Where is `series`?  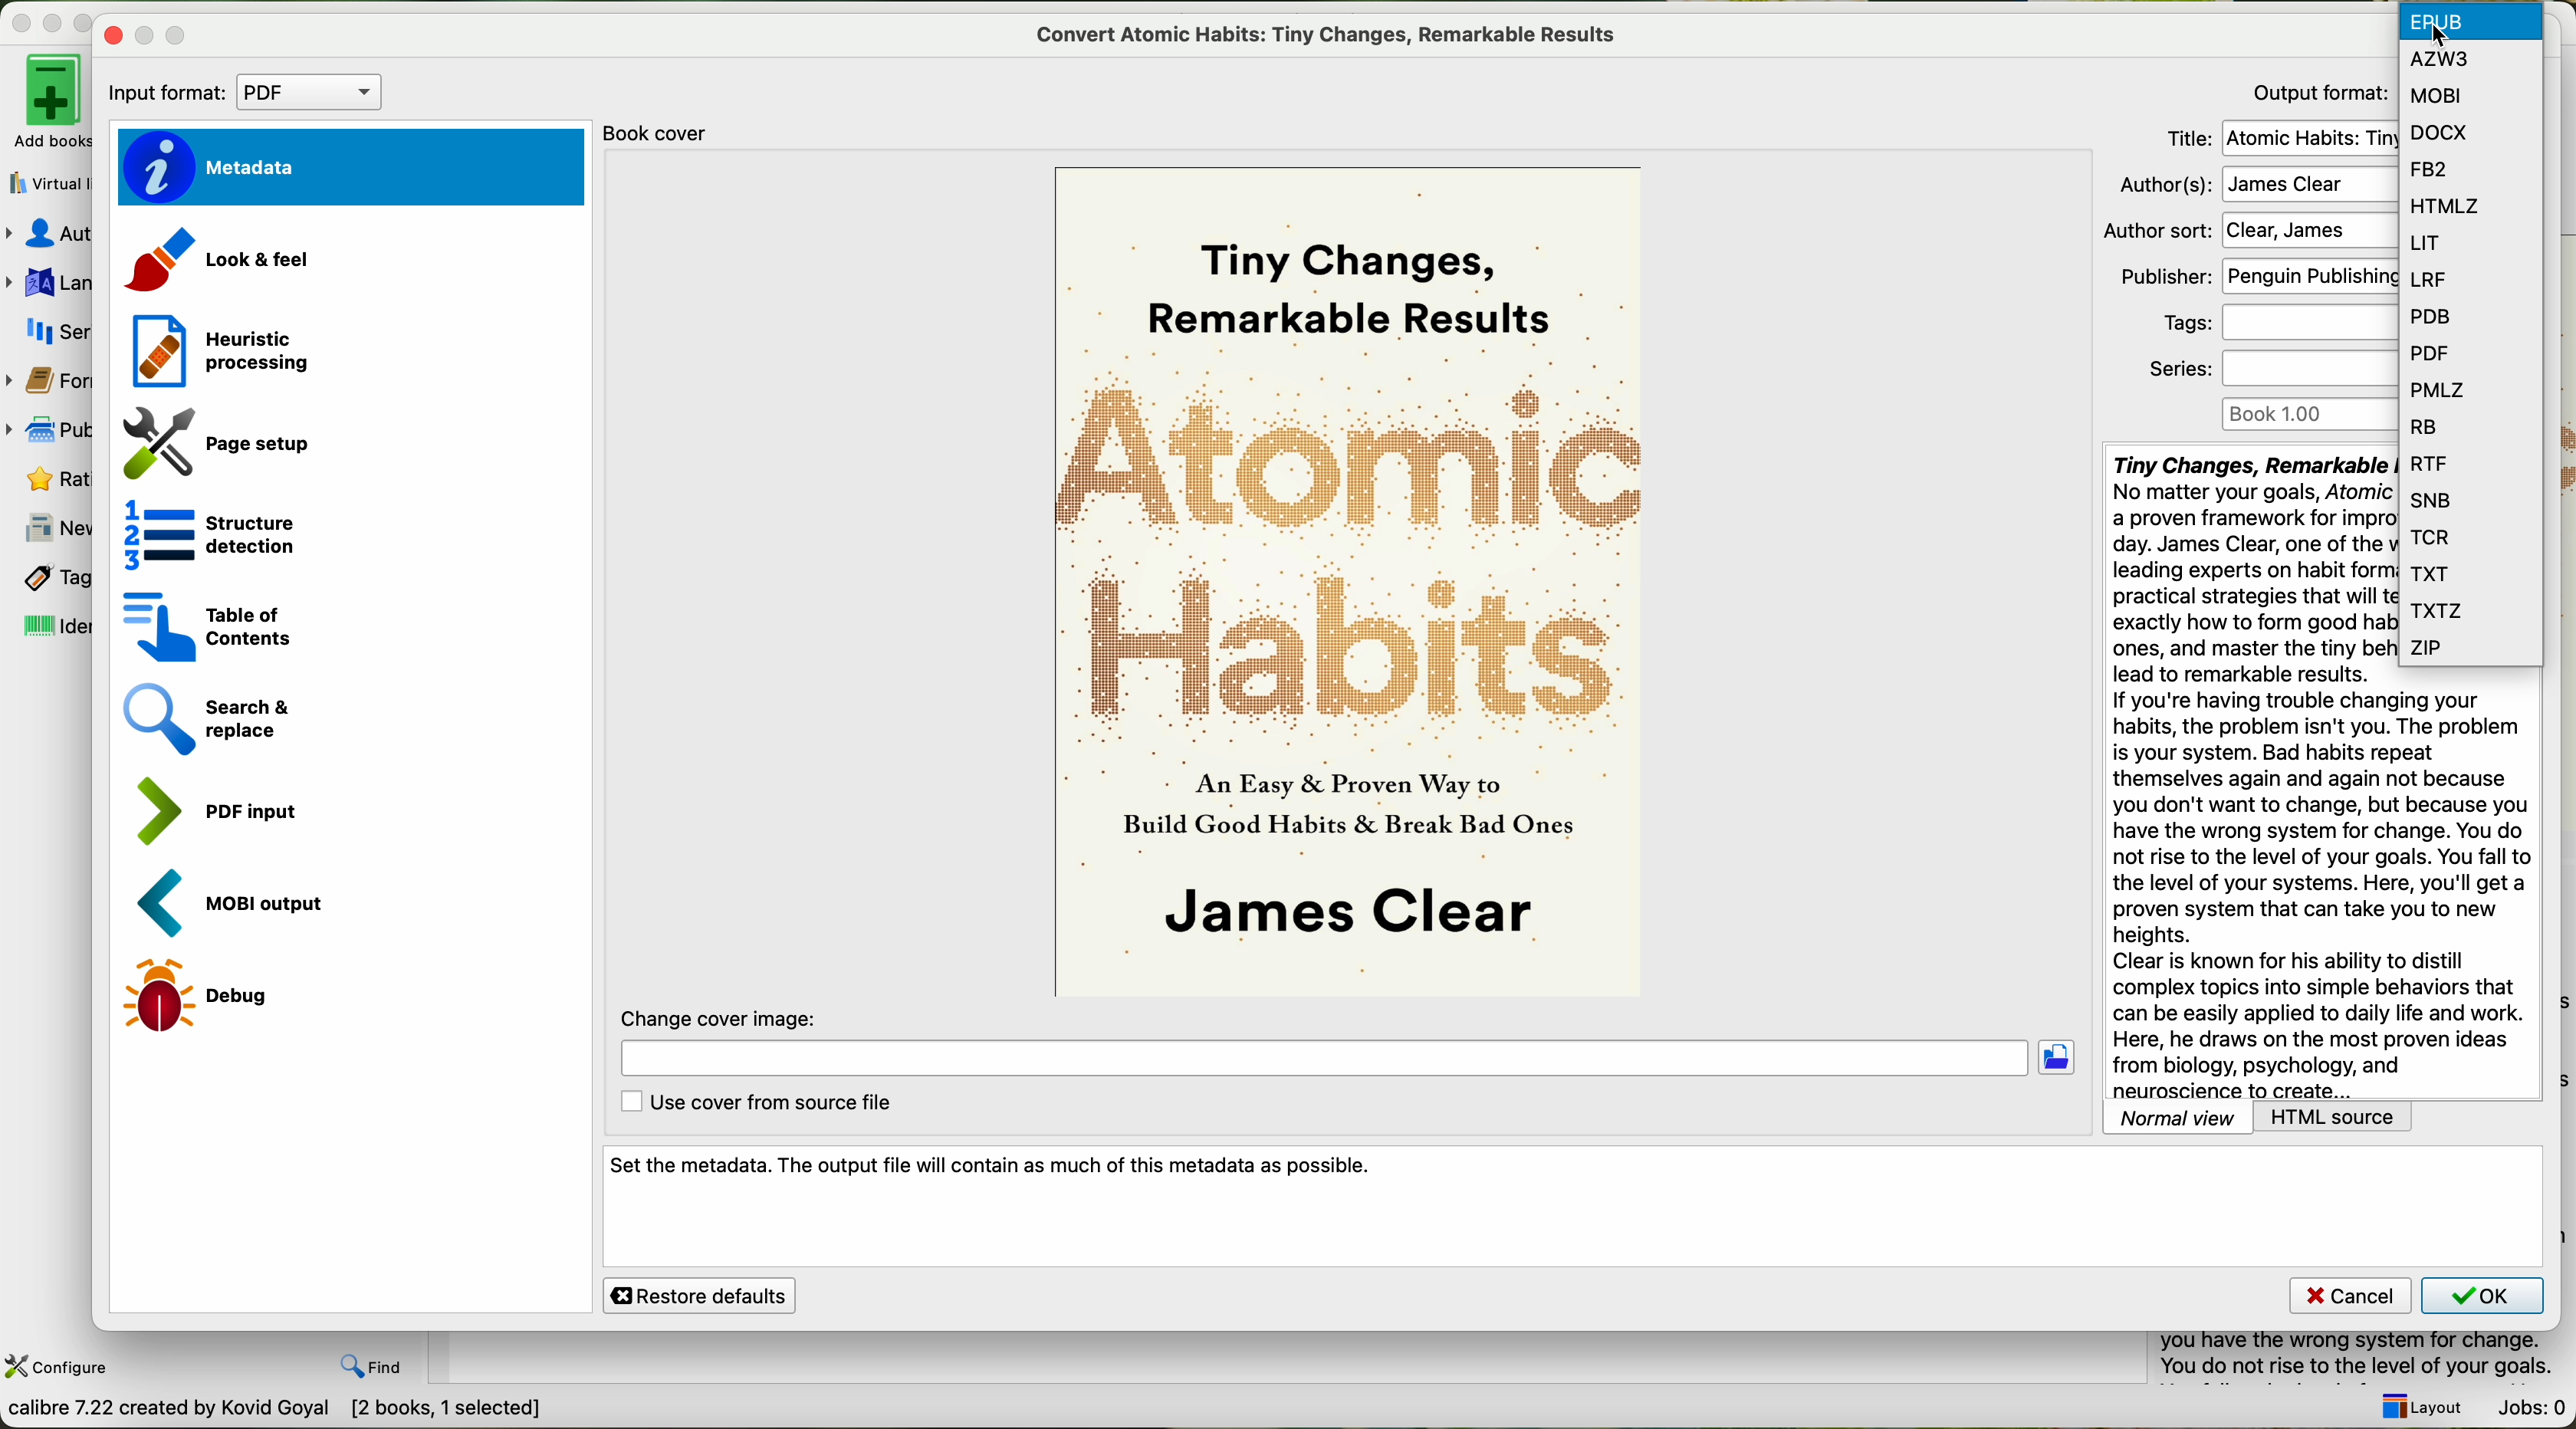
series is located at coordinates (2270, 369).